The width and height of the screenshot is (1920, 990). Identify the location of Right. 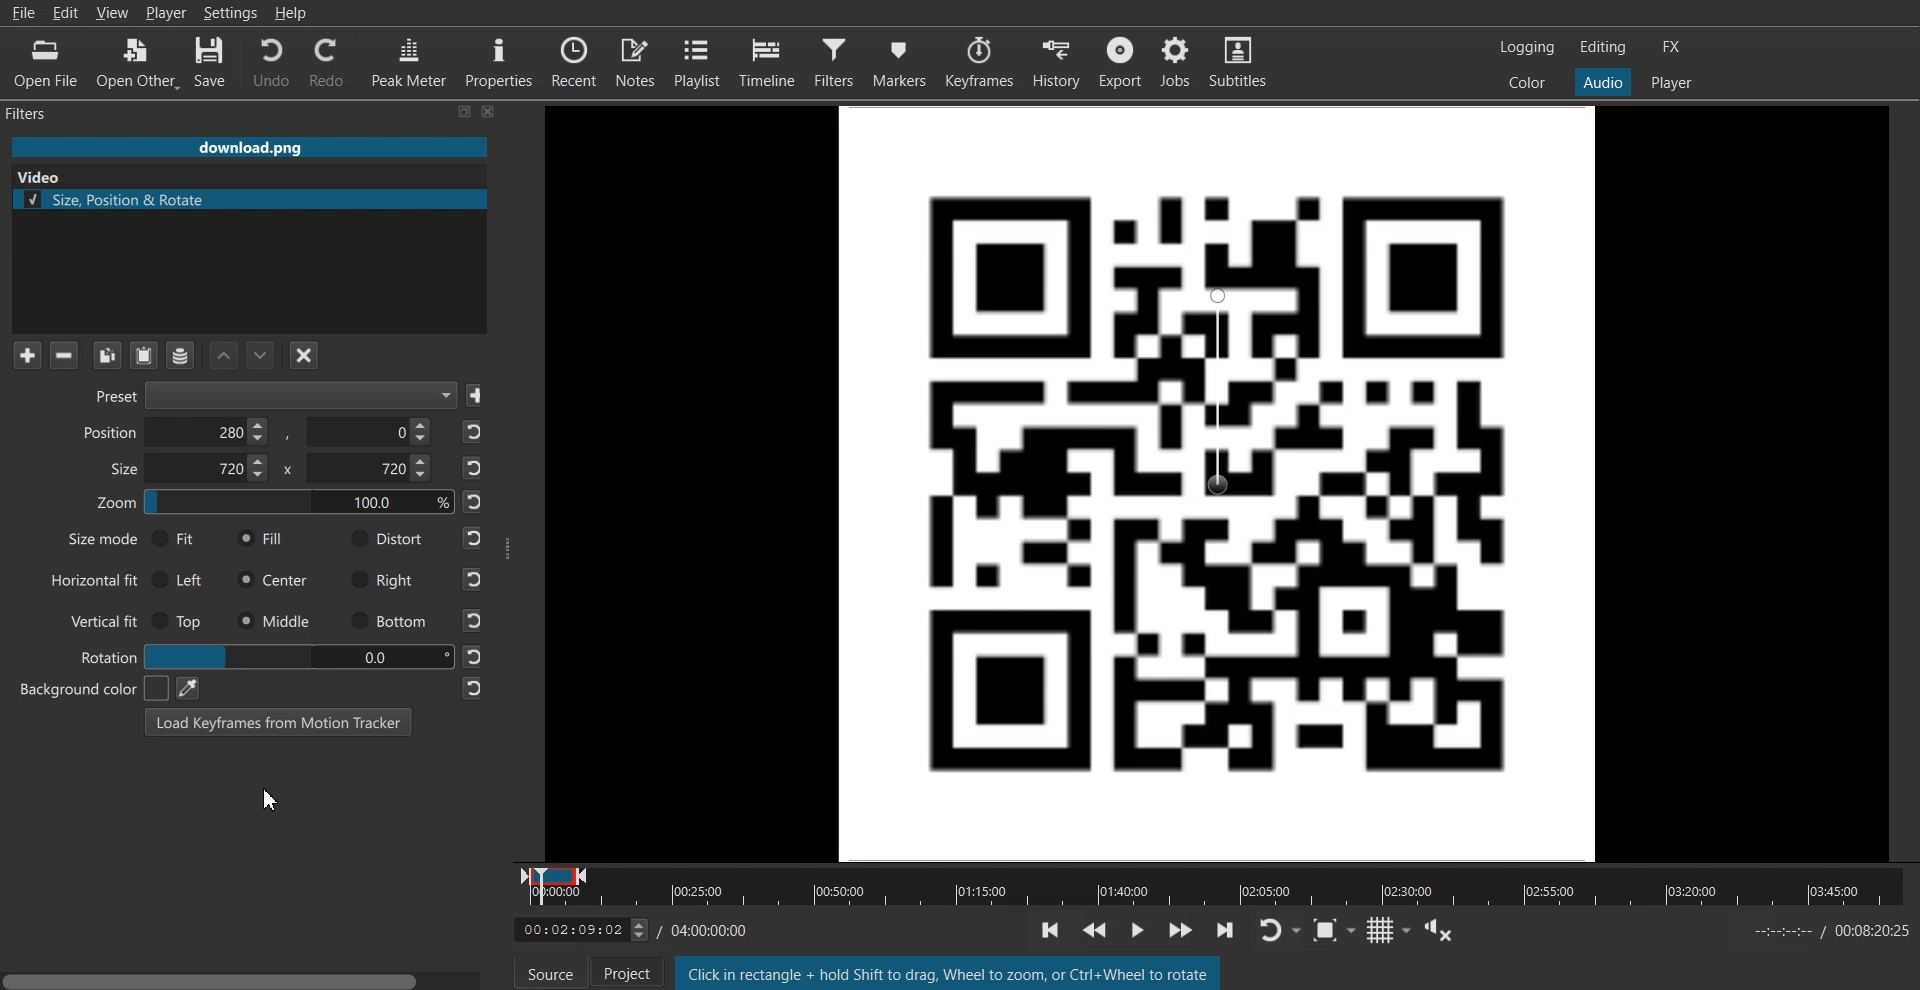
(384, 579).